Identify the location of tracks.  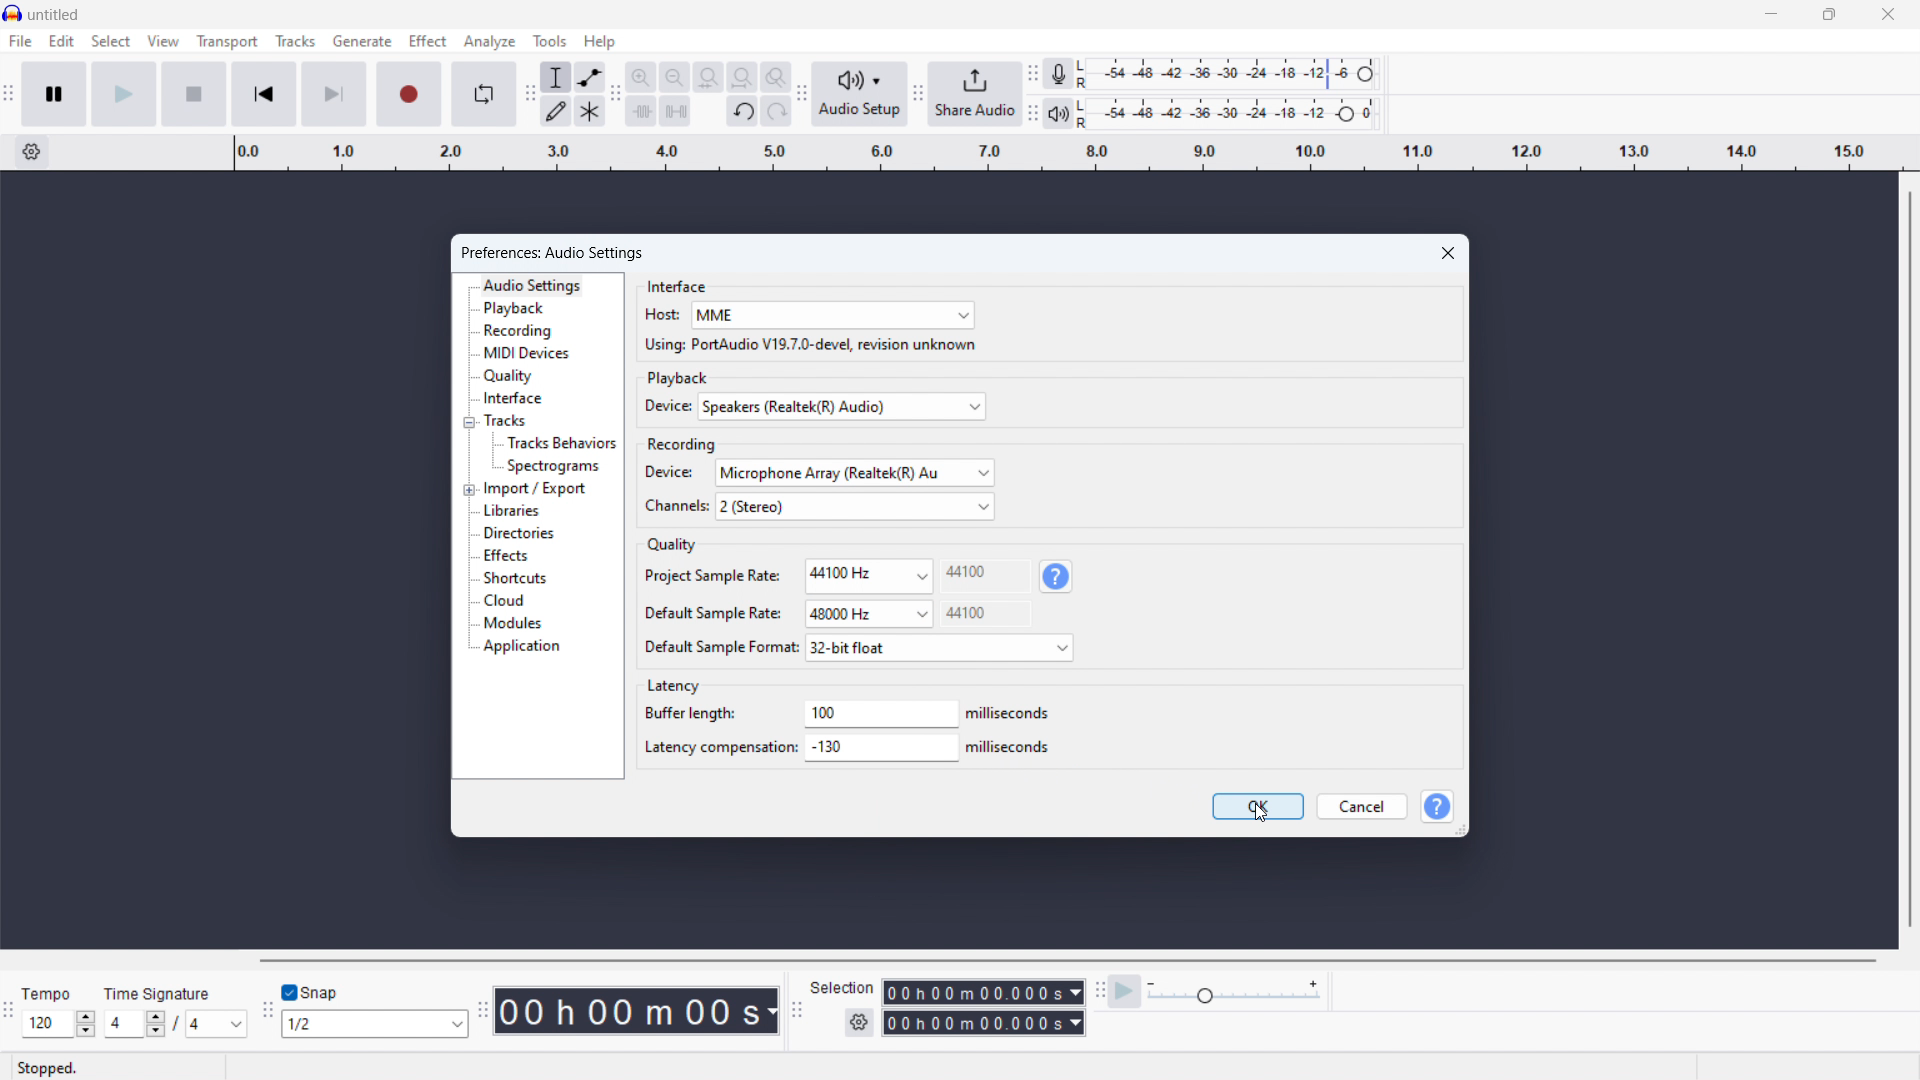
(296, 41).